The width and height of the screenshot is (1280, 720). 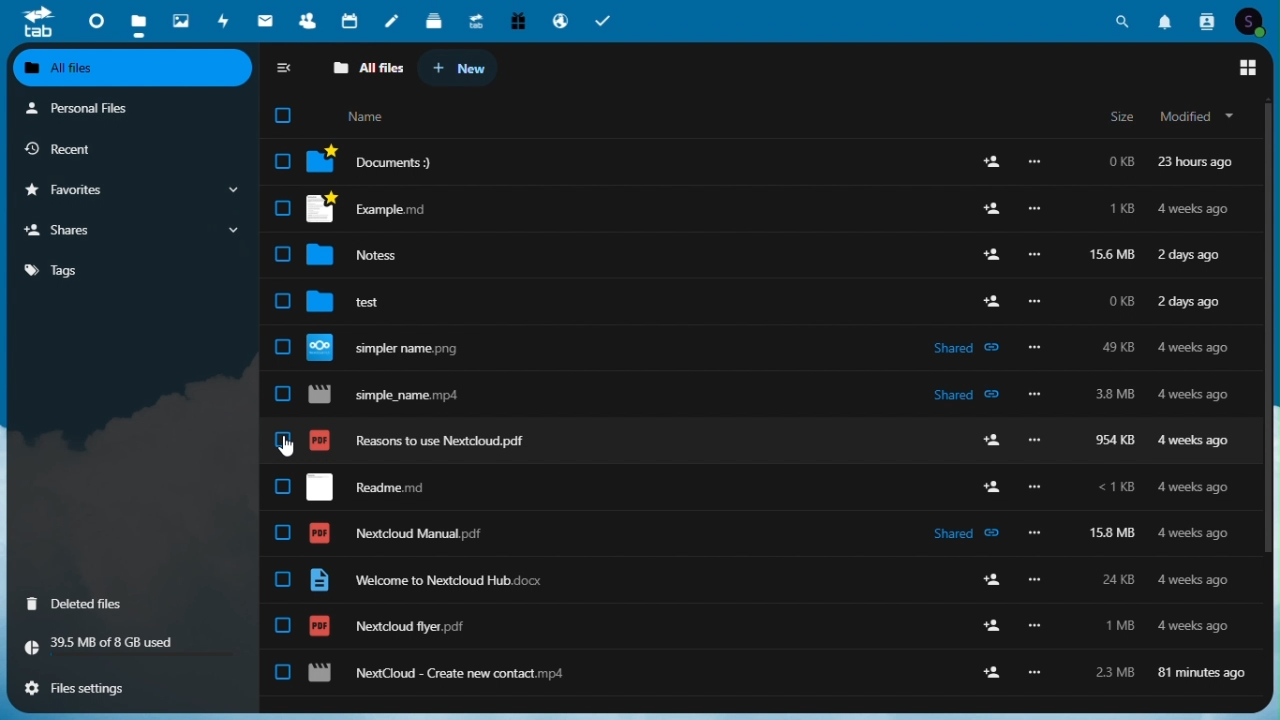 What do you see at coordinates (306, 21) in the screenshot?
I see `Contacts` at bounding box center [306, 21].